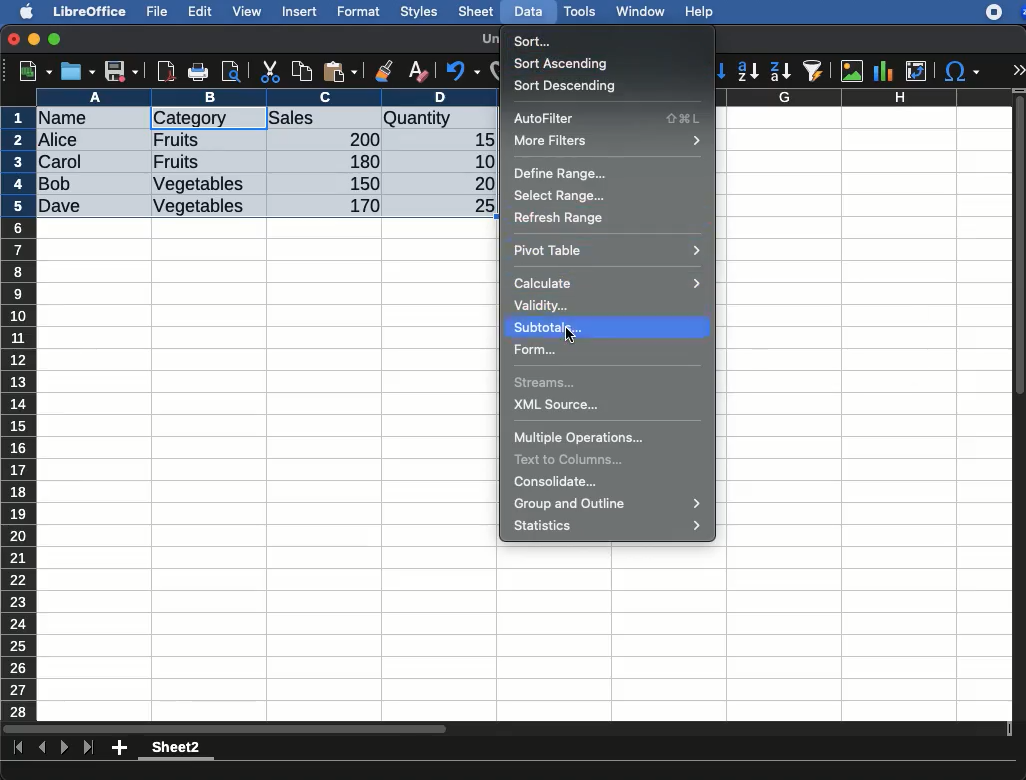  I want to click on 150, so click(361, 183).